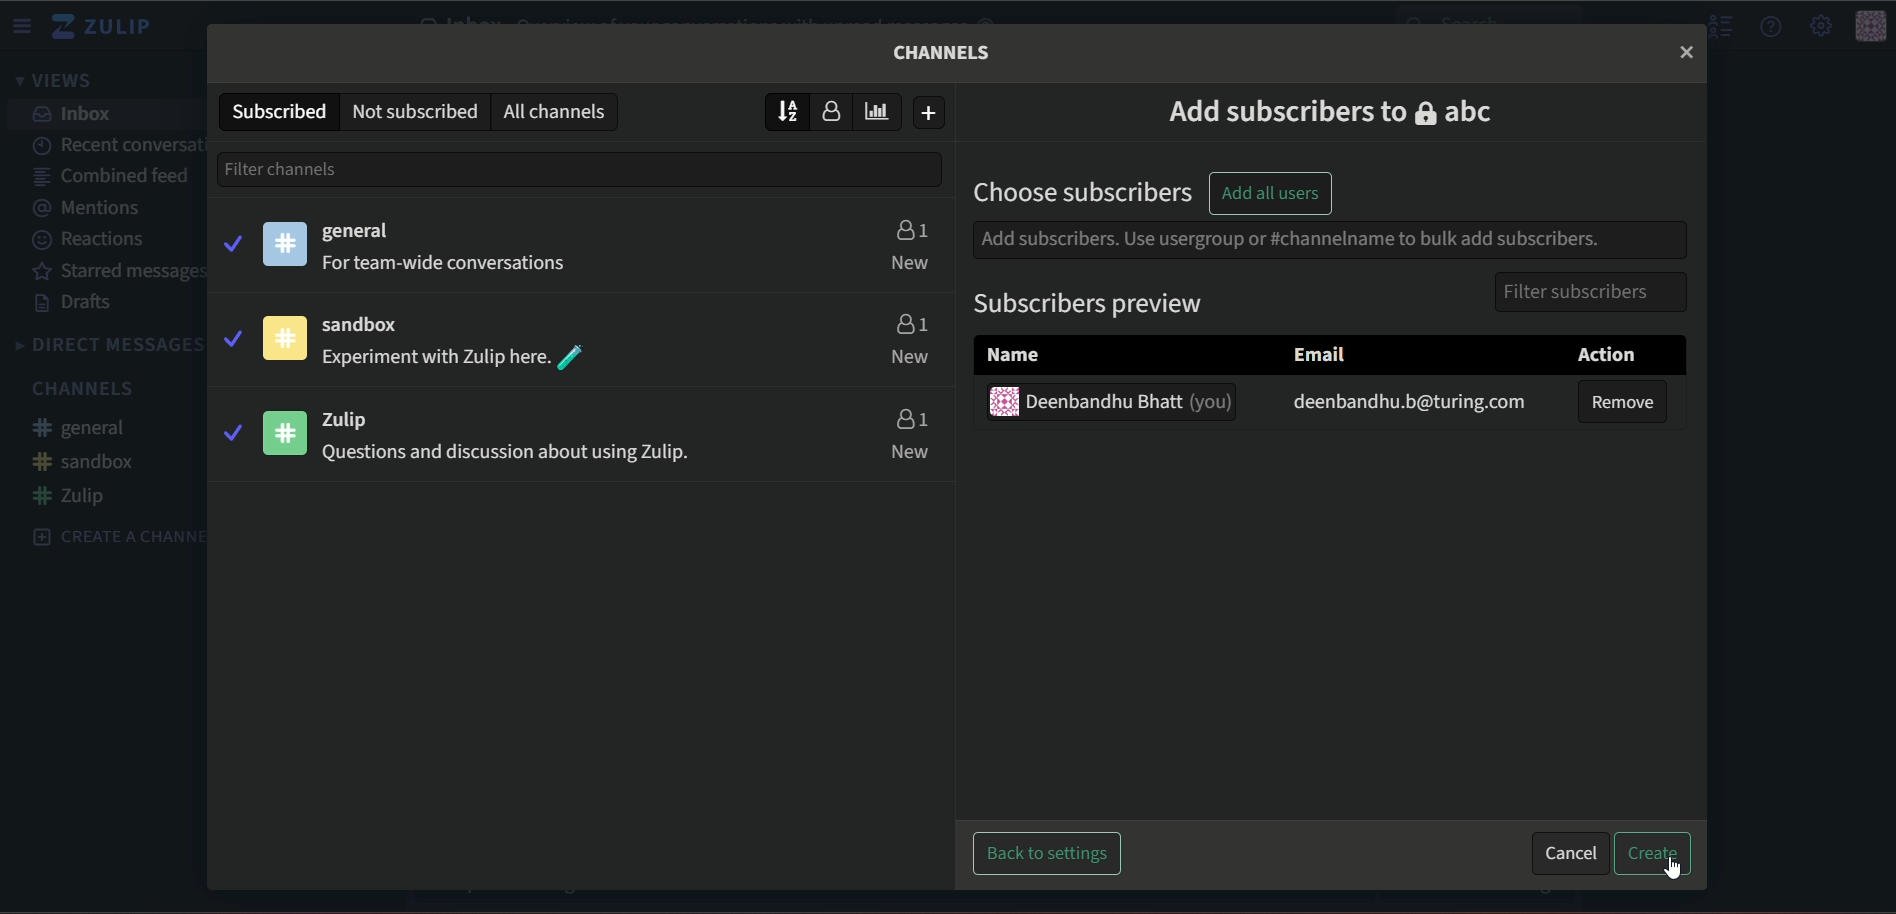 The image size is (1896, 914). What do you see at coordinates (108, 27) in the screenshot?
I see `zulip logo` at bounding box center [108, 27].